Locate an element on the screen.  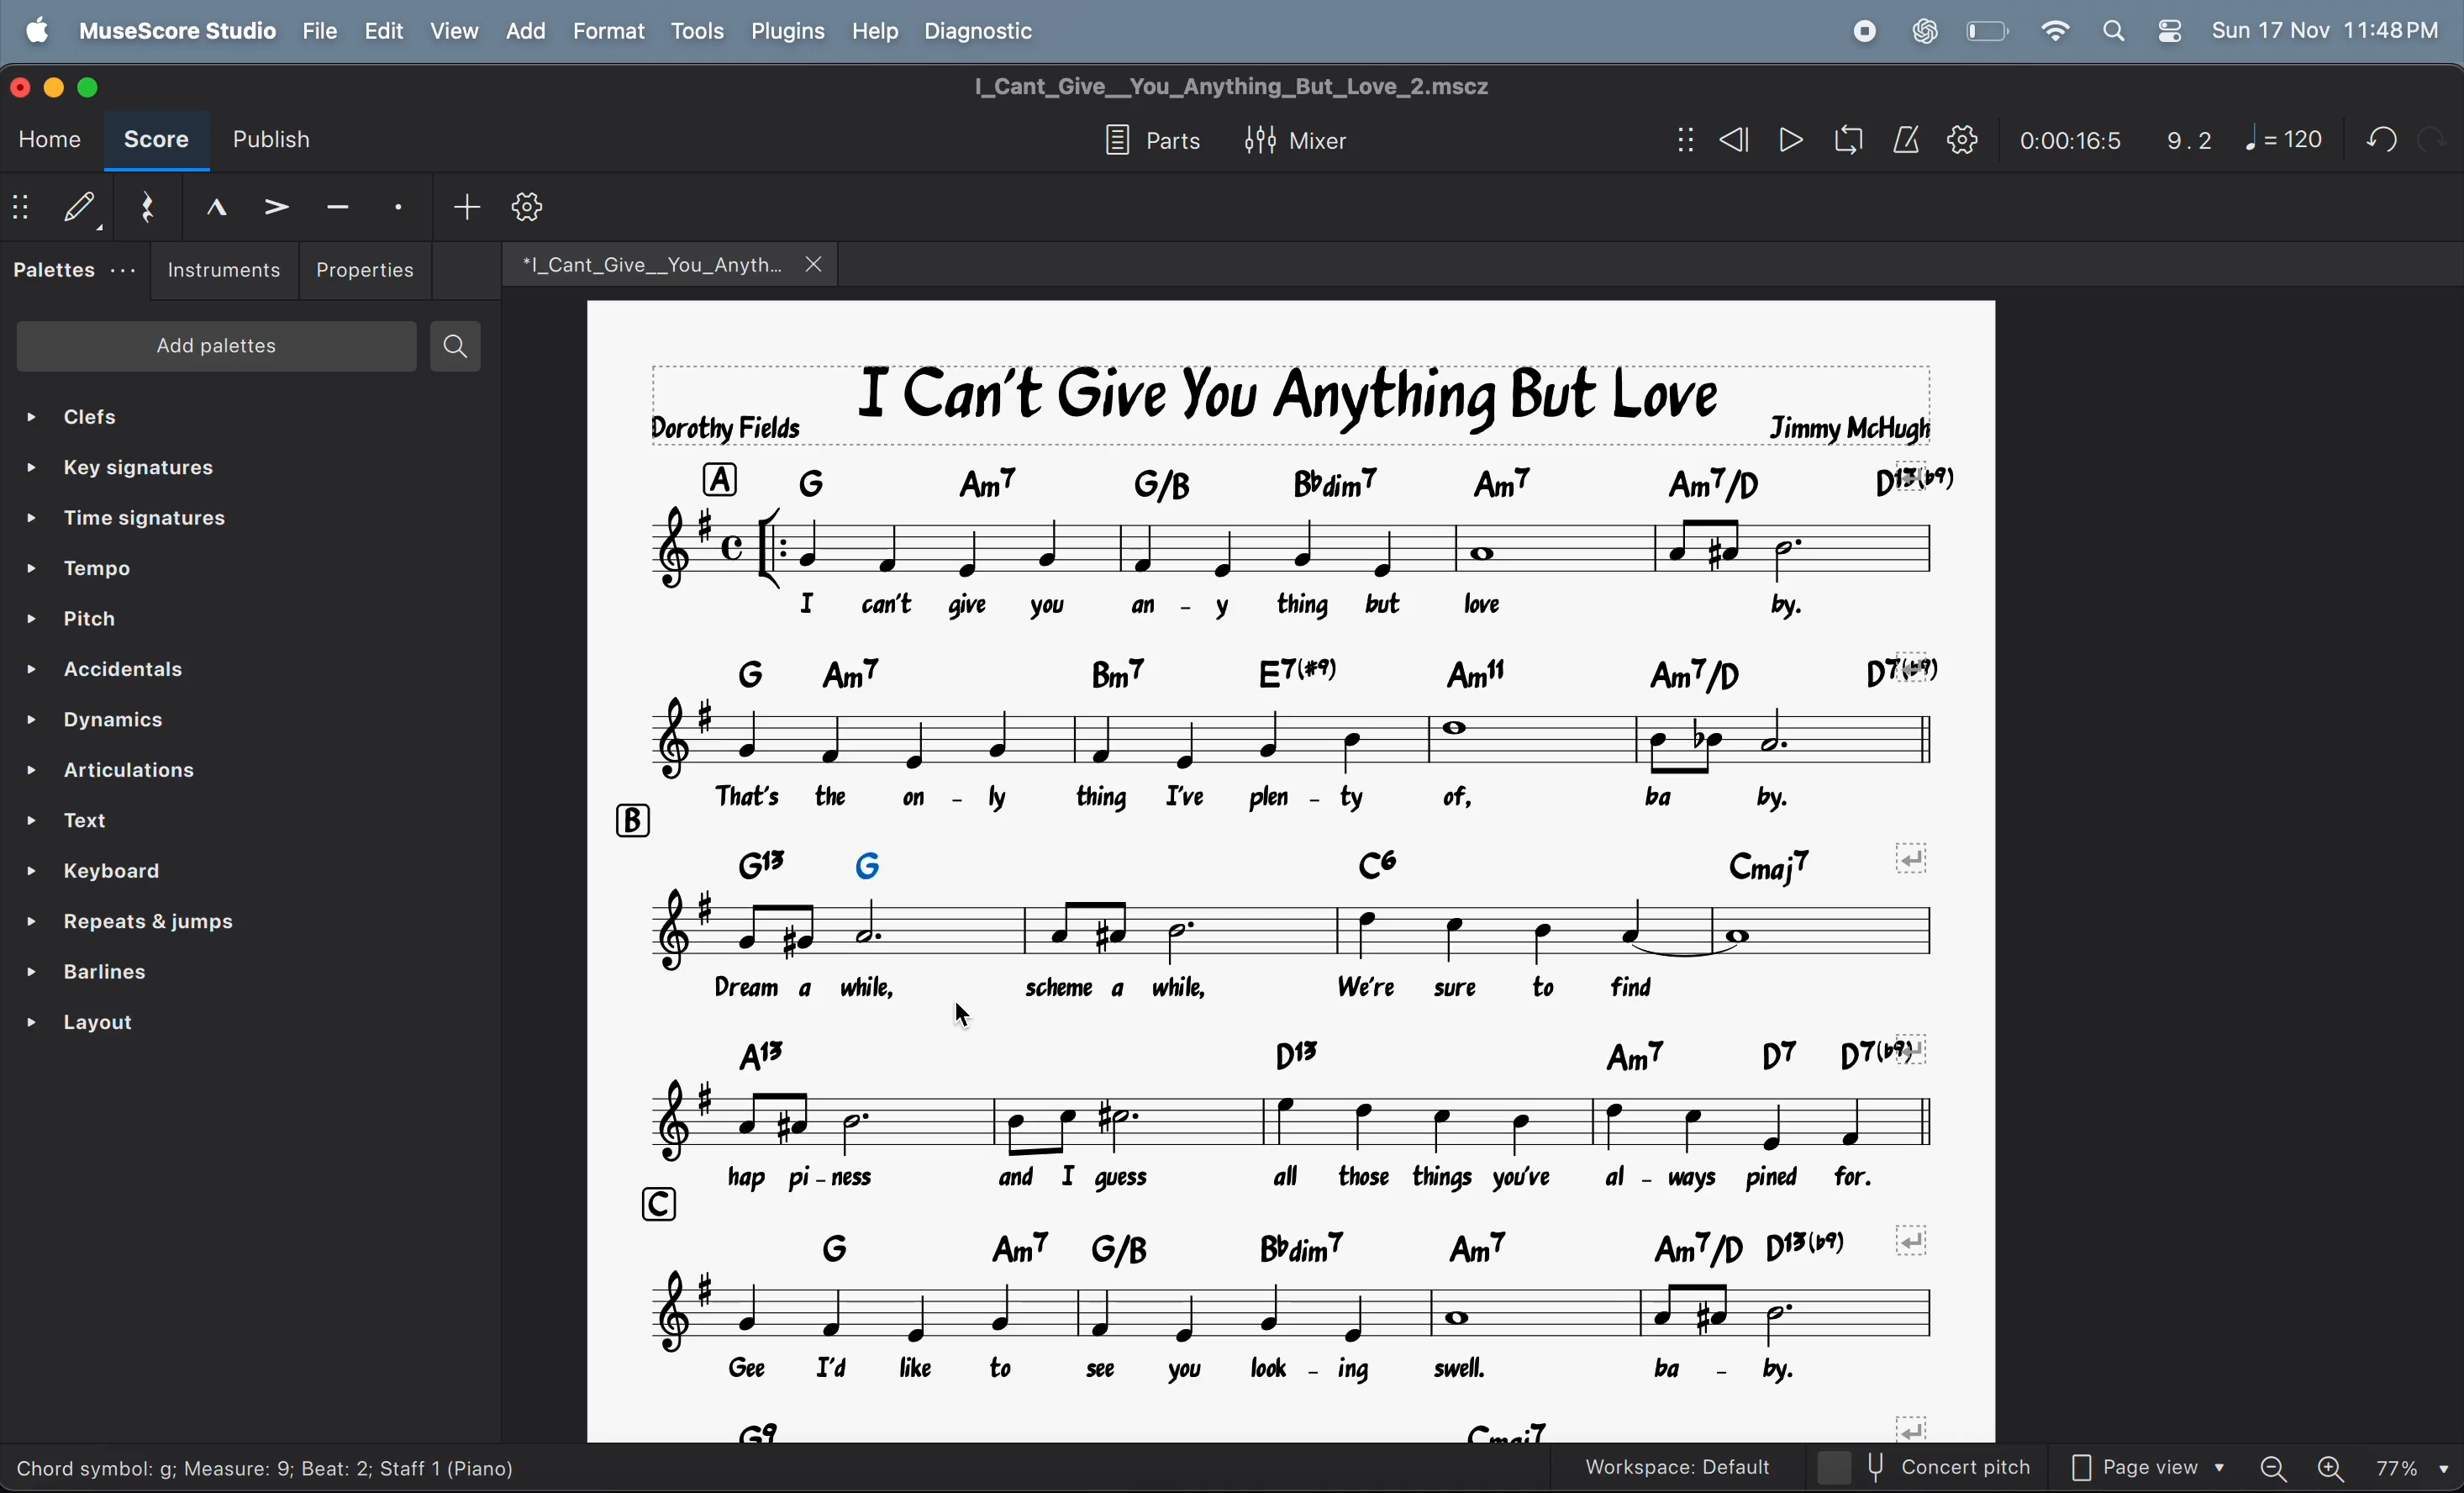
properties is located at coordinates (370, 270).